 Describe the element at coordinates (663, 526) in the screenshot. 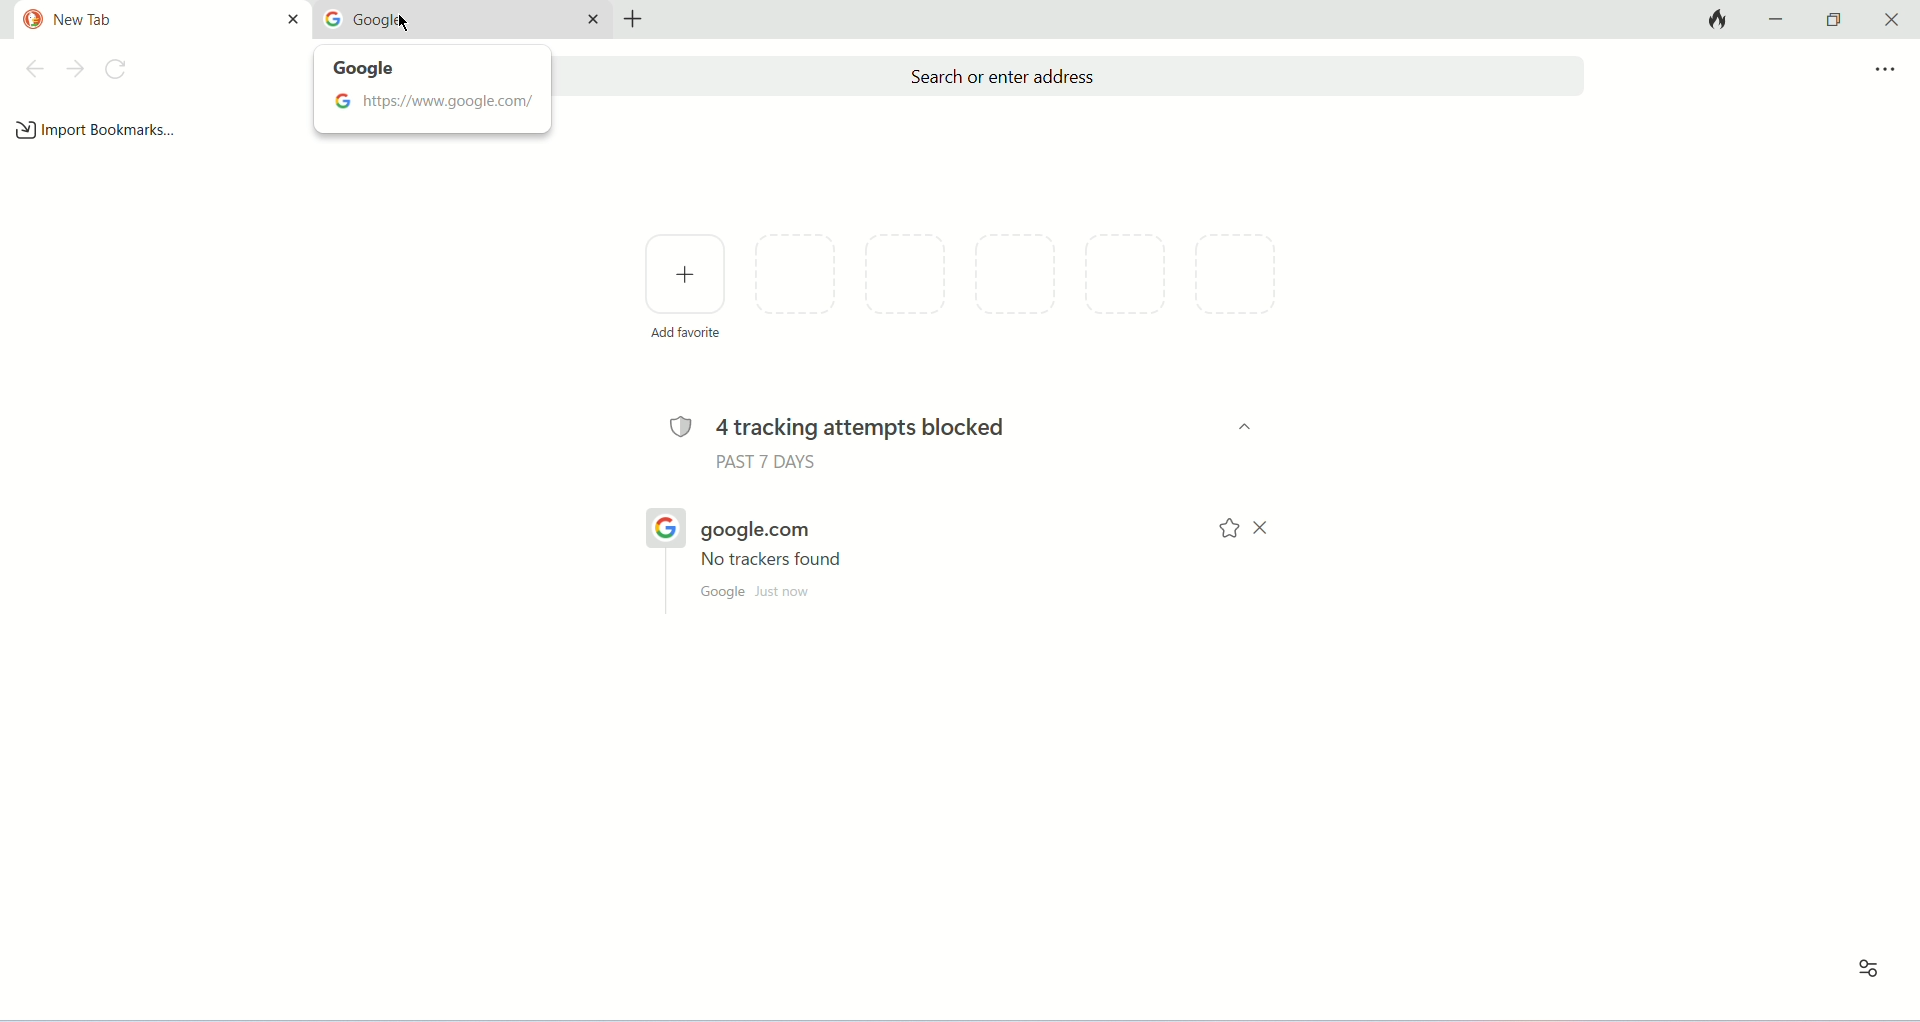

I see `google logo` at that location.